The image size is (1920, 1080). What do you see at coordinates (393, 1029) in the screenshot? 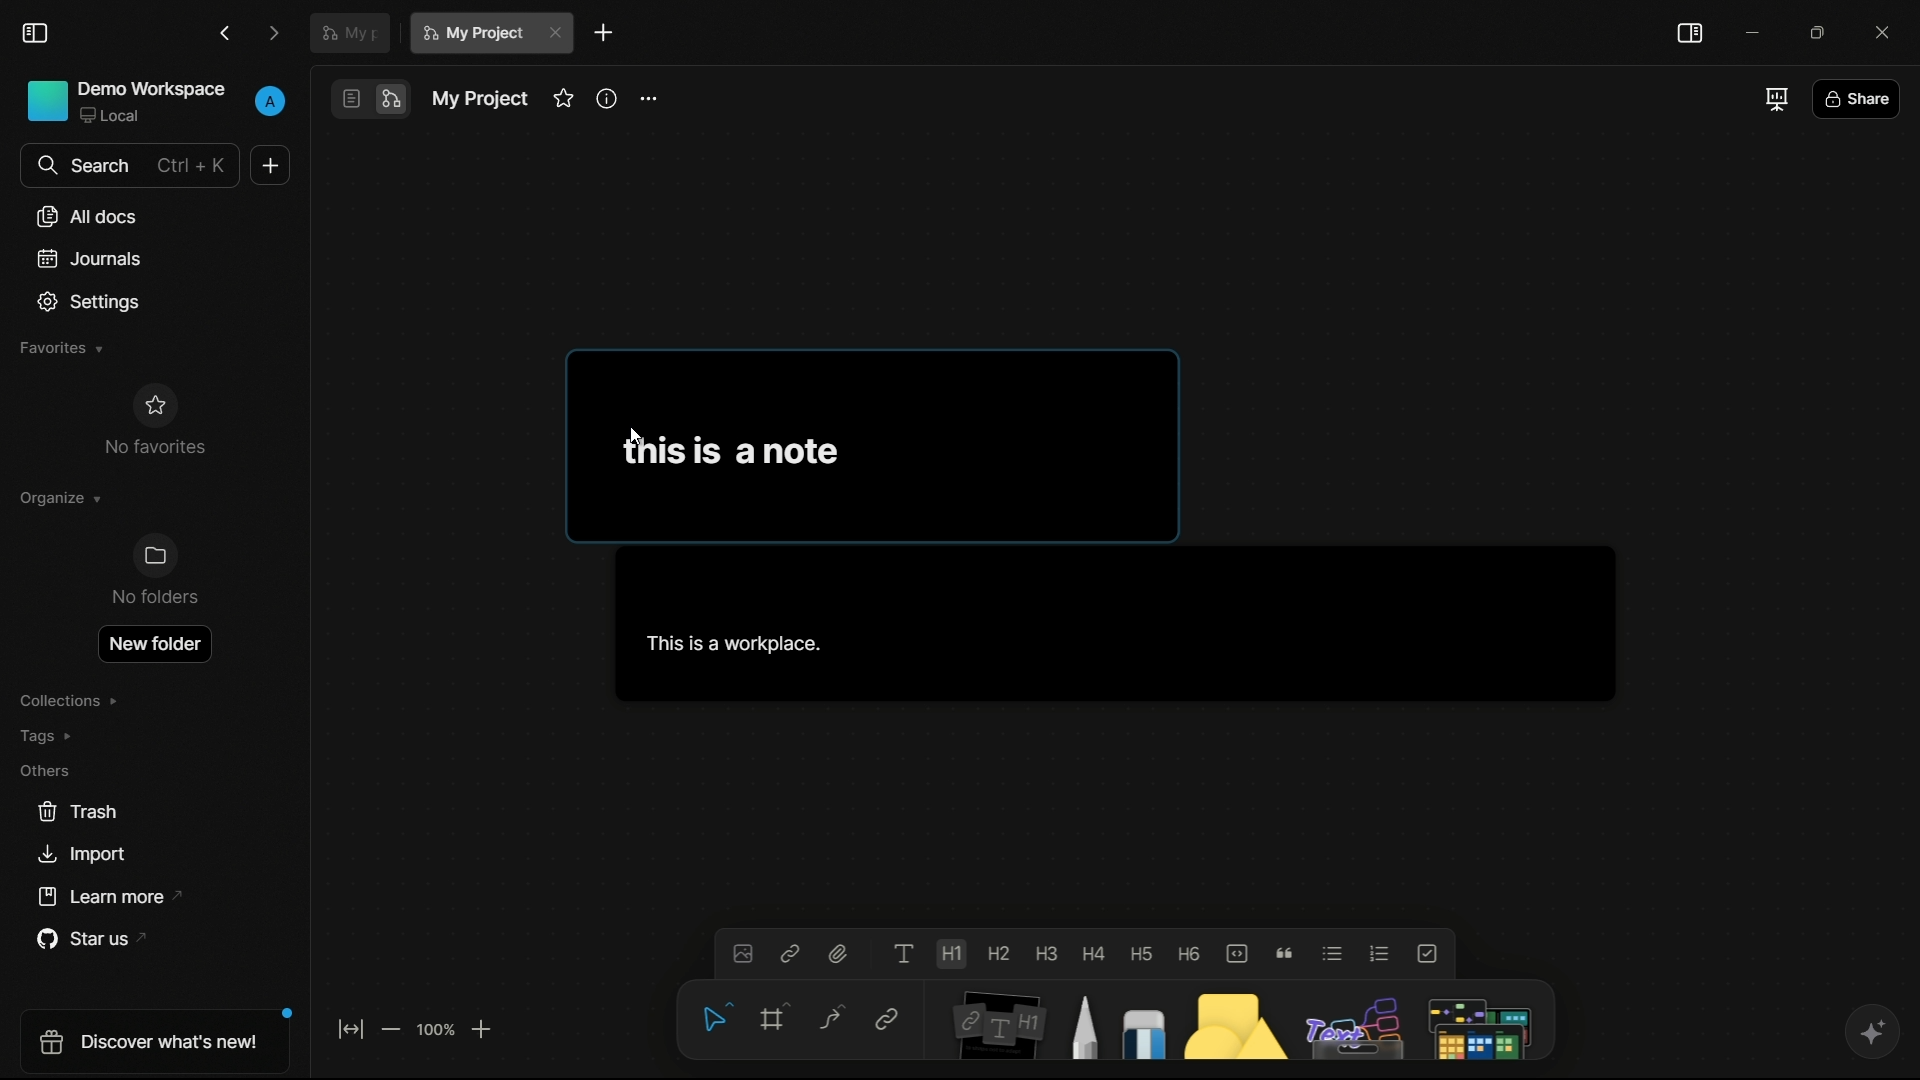
I see `zoom out` at bounding box center [393, 1029].